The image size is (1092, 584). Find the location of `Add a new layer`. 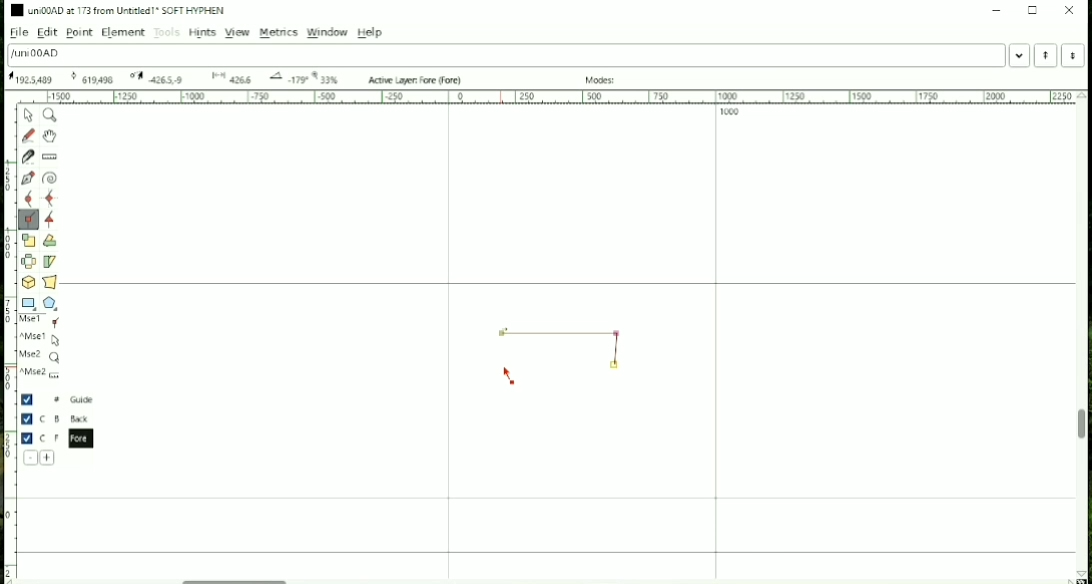

Add a new layer is located at coordinates (48, 458).